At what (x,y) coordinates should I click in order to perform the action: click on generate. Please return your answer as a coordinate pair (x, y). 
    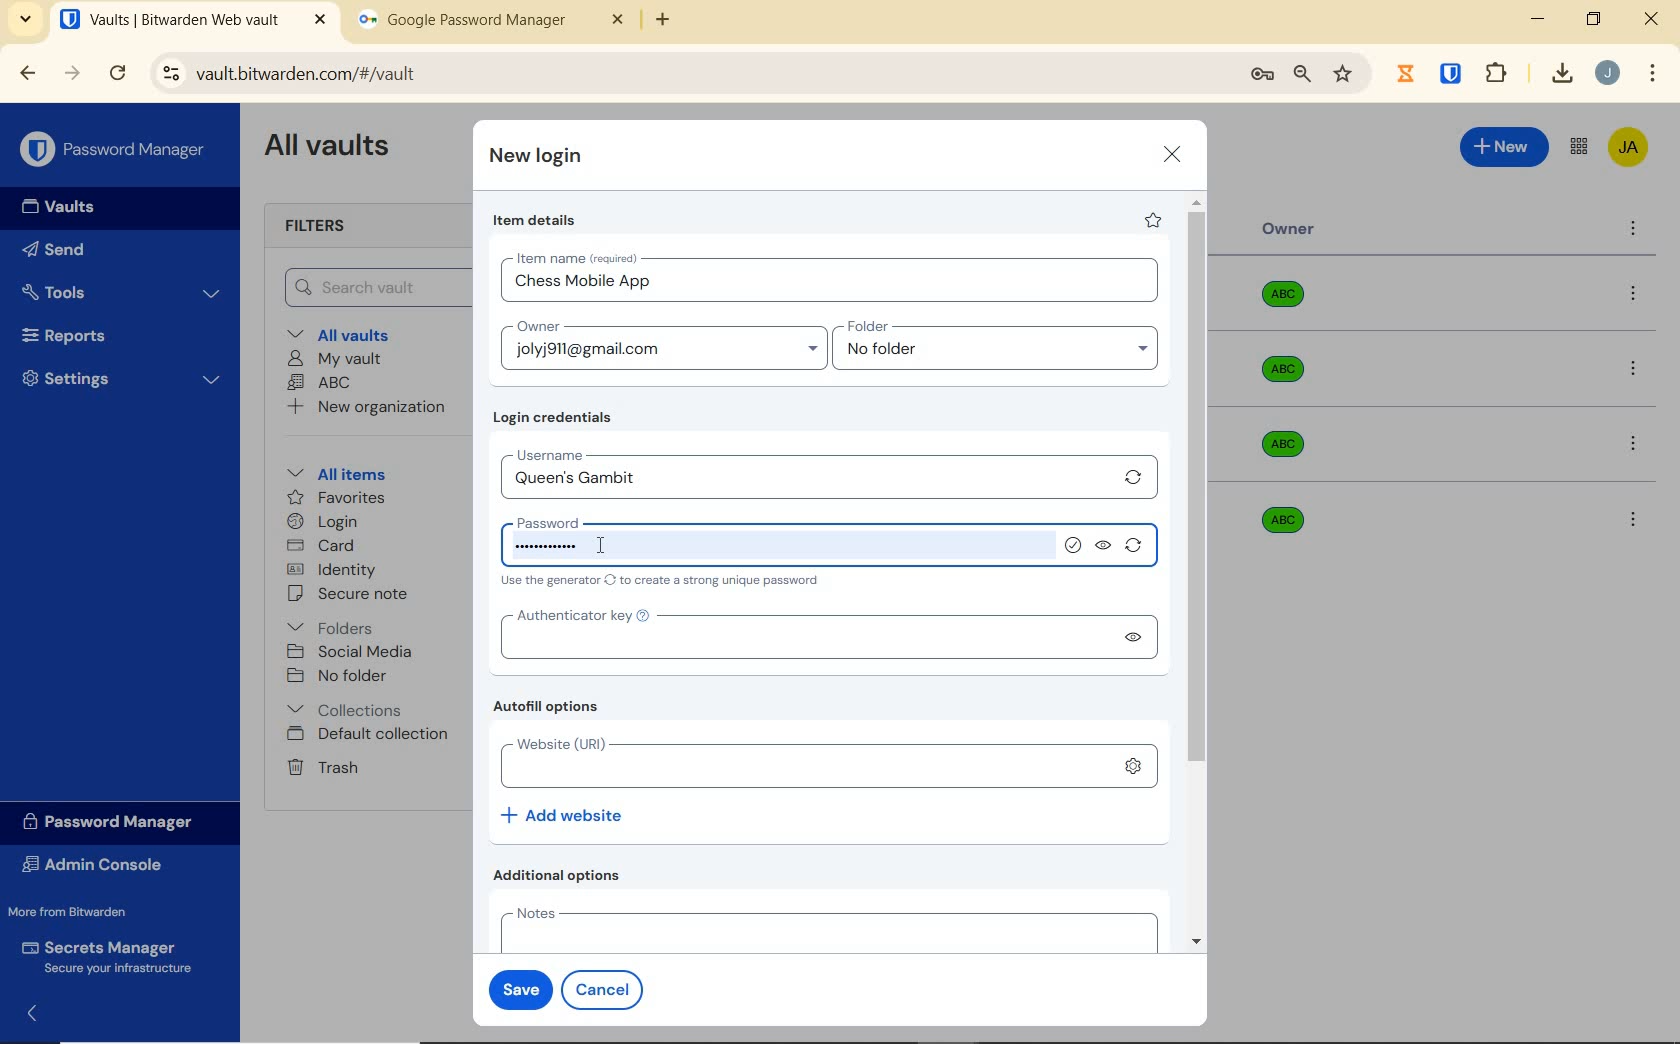
    Looking at the image, I should click on (1138, 549).